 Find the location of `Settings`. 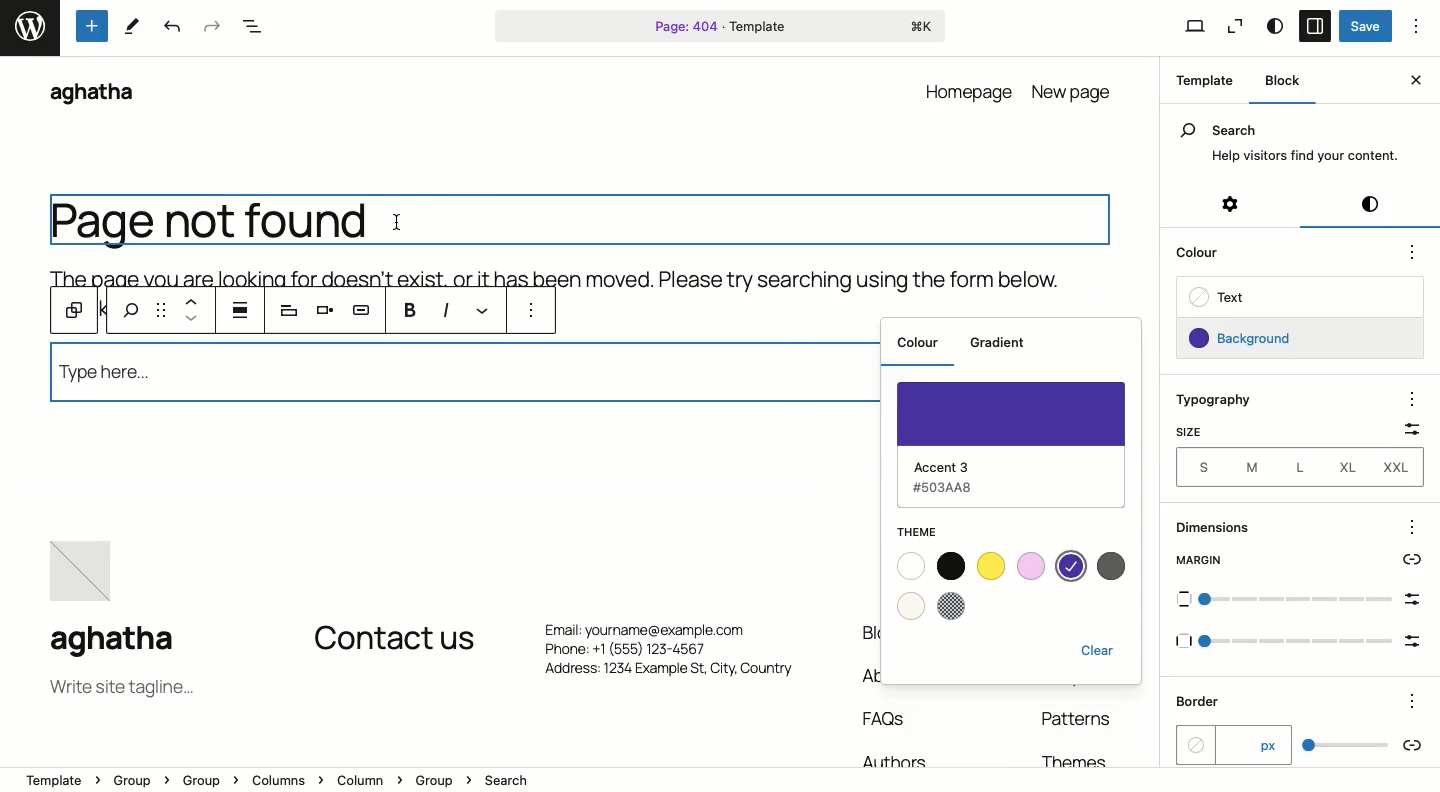

Settings is located at coordinates (1234, 209).